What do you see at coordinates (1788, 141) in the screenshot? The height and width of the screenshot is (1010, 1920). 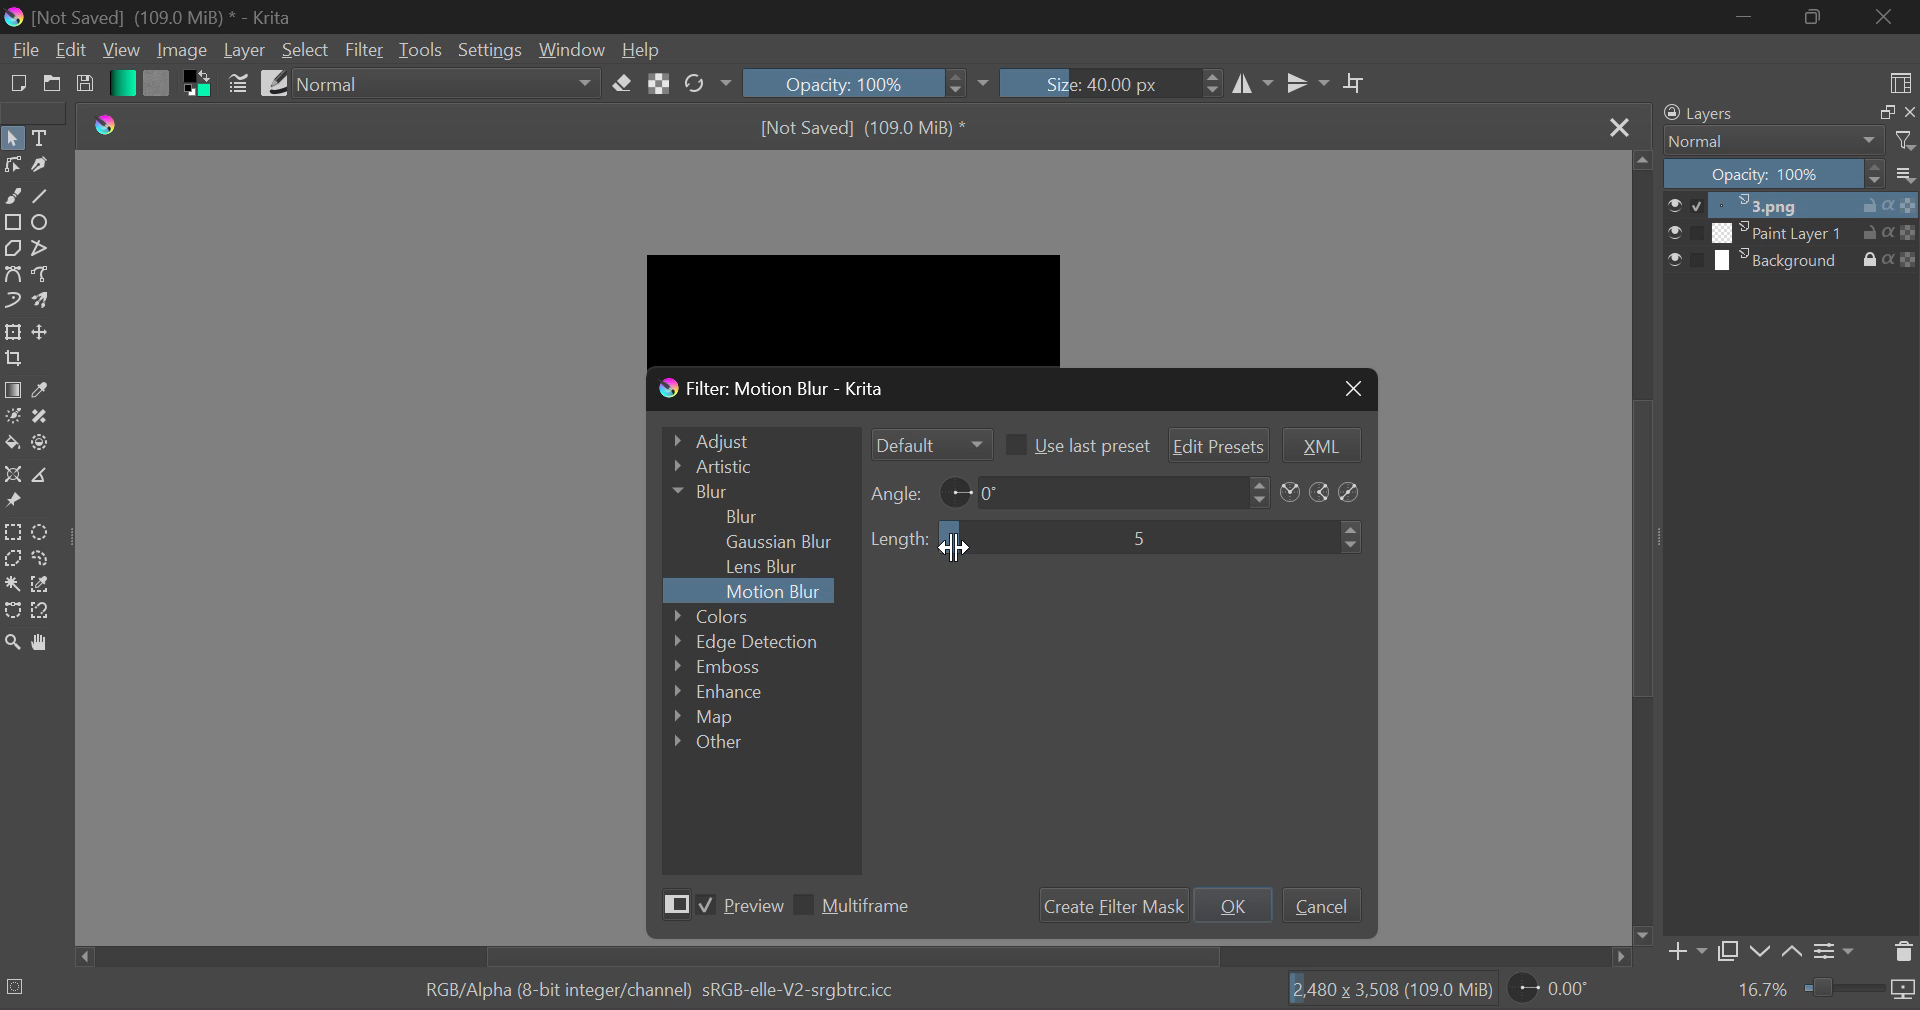 I see `Normal` at bounding box center [1788, 141].